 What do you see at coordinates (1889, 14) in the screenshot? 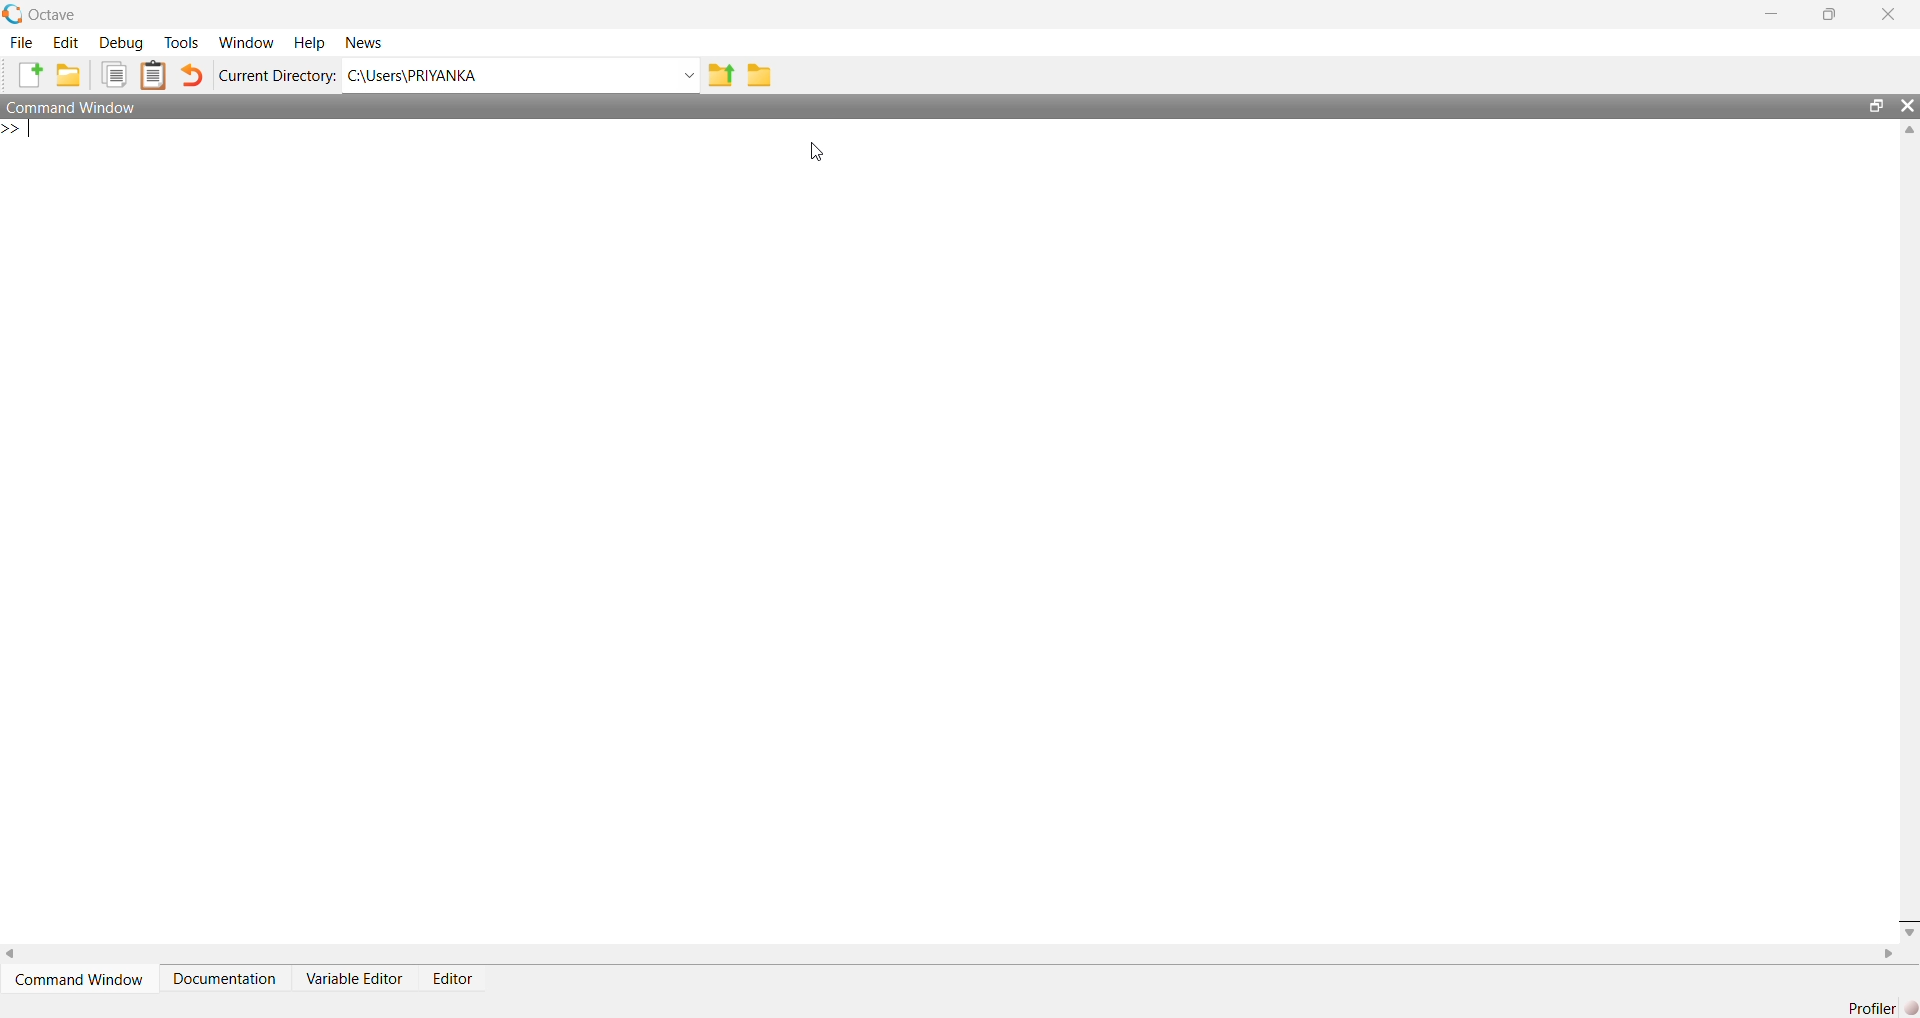
I see `close` at bounding box center [1889, 14].